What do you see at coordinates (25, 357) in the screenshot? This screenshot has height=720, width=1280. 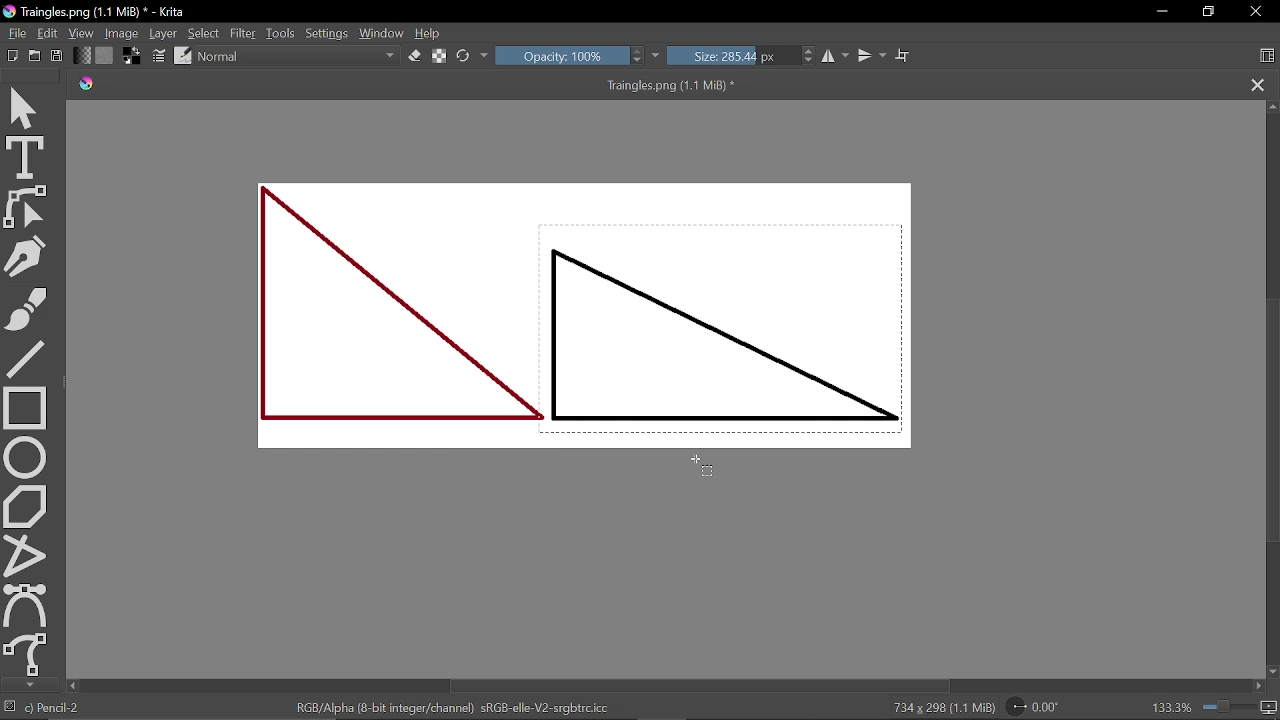 I see `Line tool` at bounding box center [25, 357].